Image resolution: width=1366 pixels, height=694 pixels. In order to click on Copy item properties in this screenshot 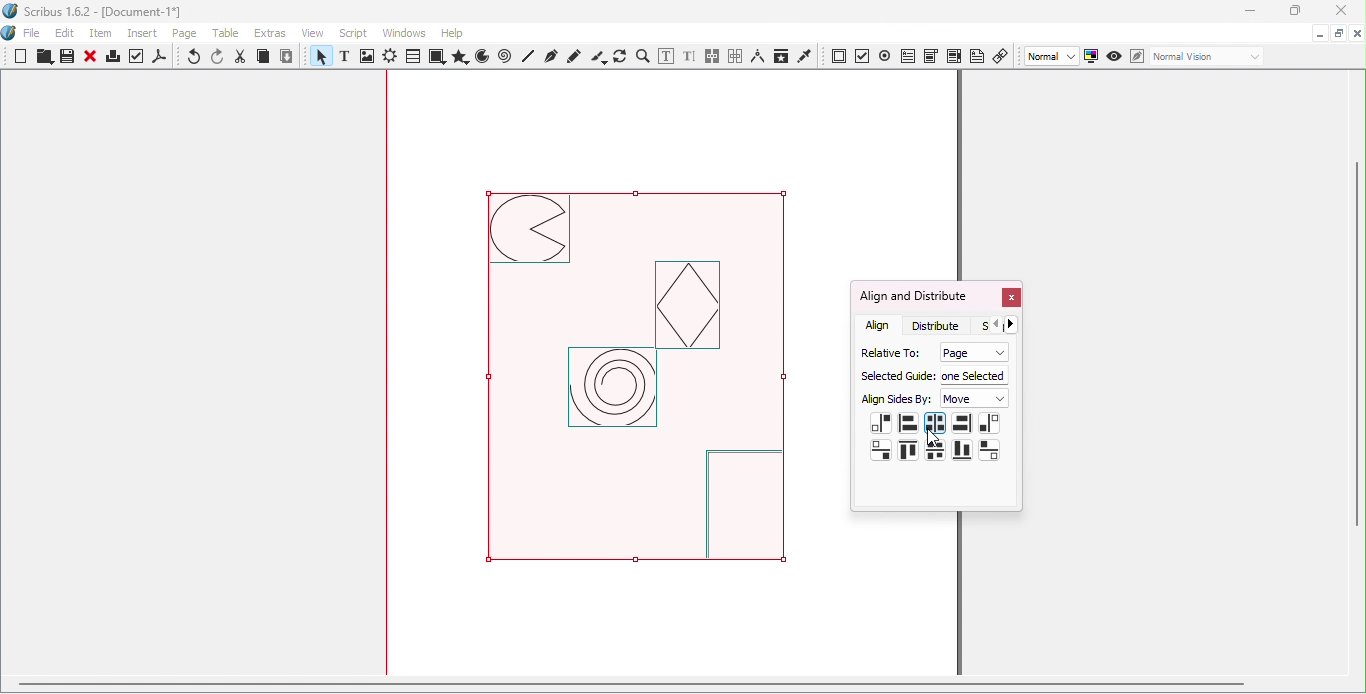, I will do `click(780, 56)`.